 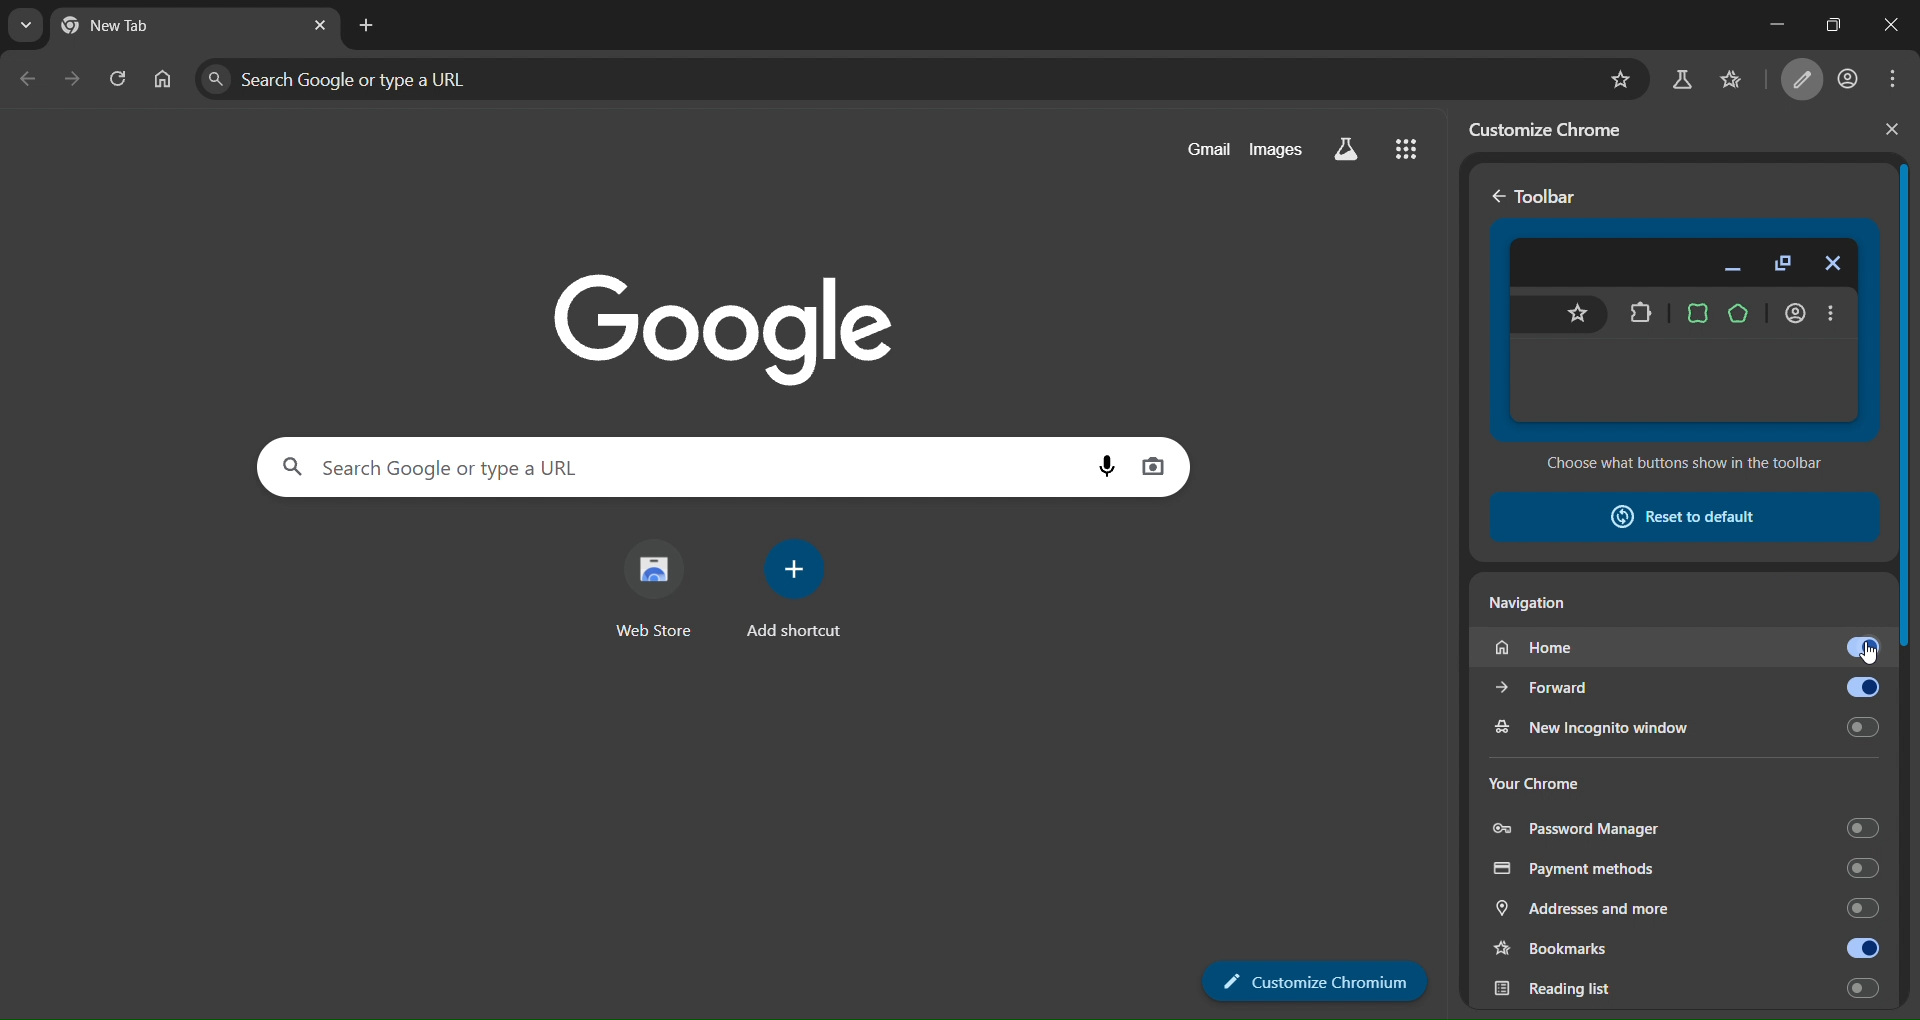 What do you see at coordinates (342, 79) in the screenshot?
I see `search panel` at bounding box center [342, 79].